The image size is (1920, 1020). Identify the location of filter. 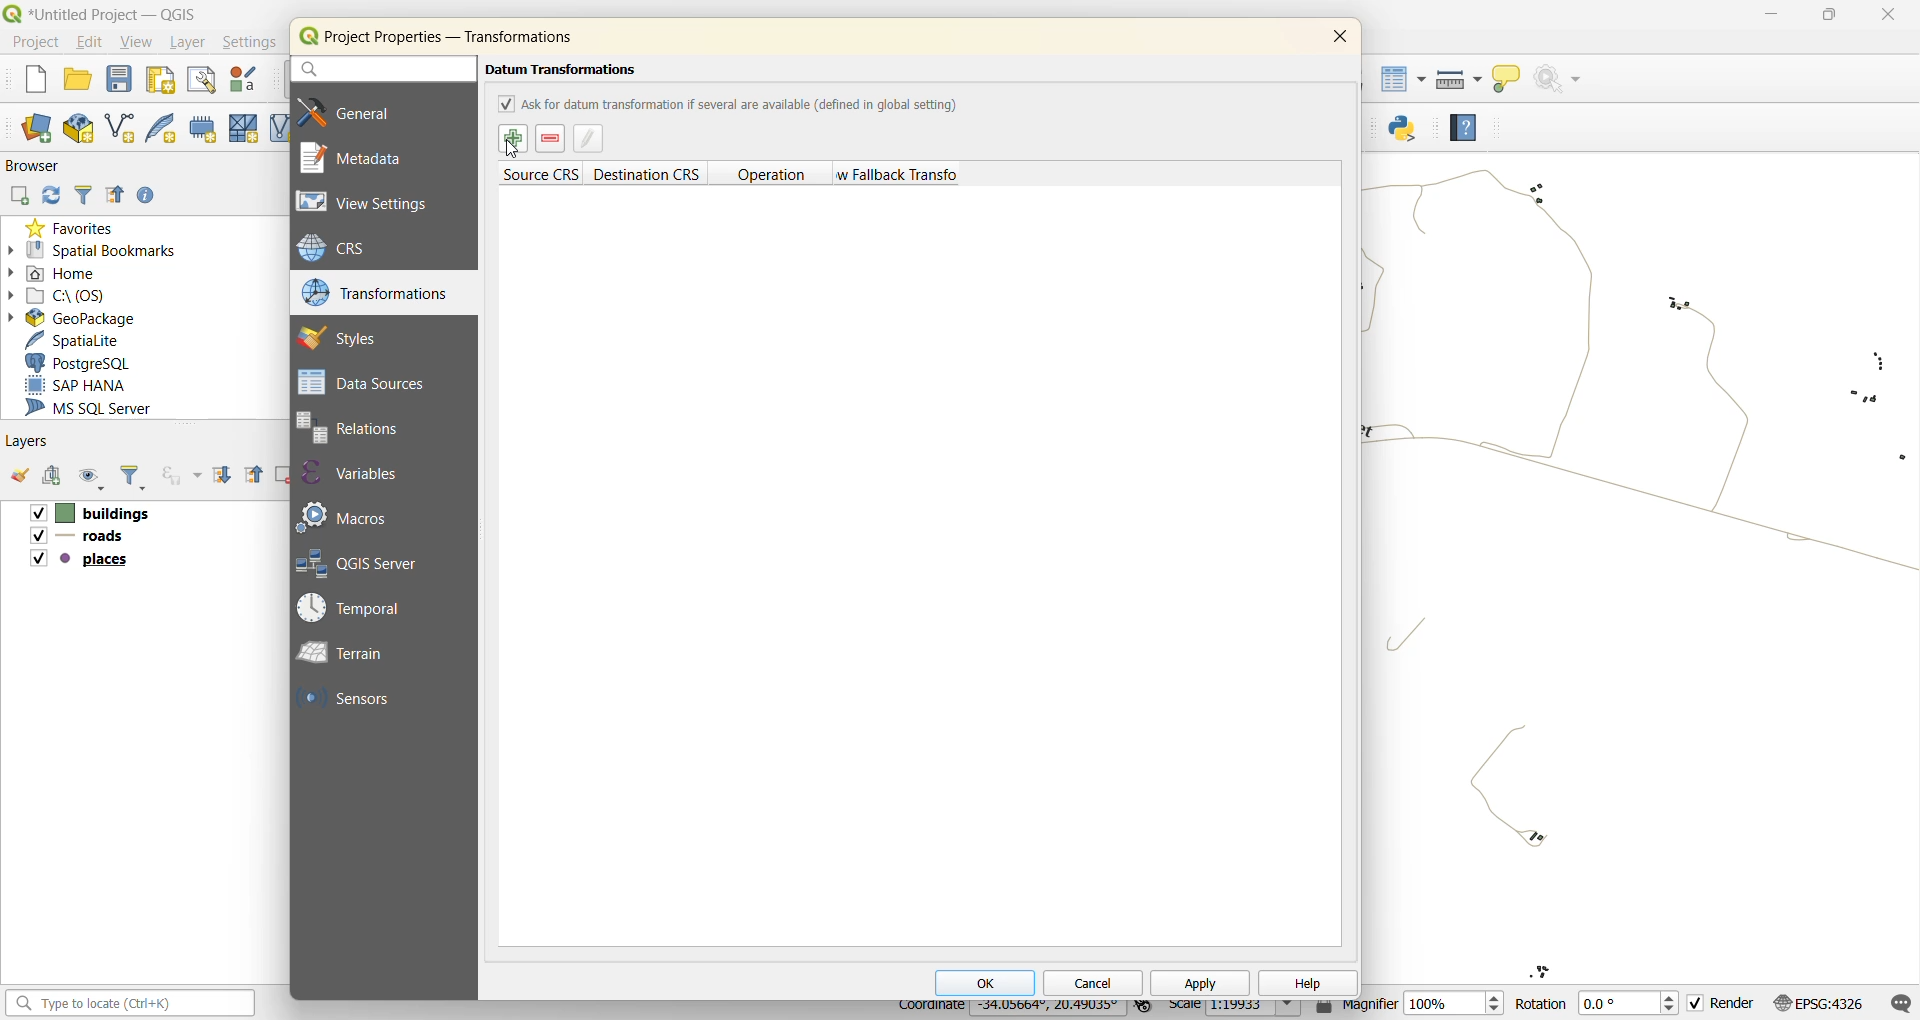
(134, 478).